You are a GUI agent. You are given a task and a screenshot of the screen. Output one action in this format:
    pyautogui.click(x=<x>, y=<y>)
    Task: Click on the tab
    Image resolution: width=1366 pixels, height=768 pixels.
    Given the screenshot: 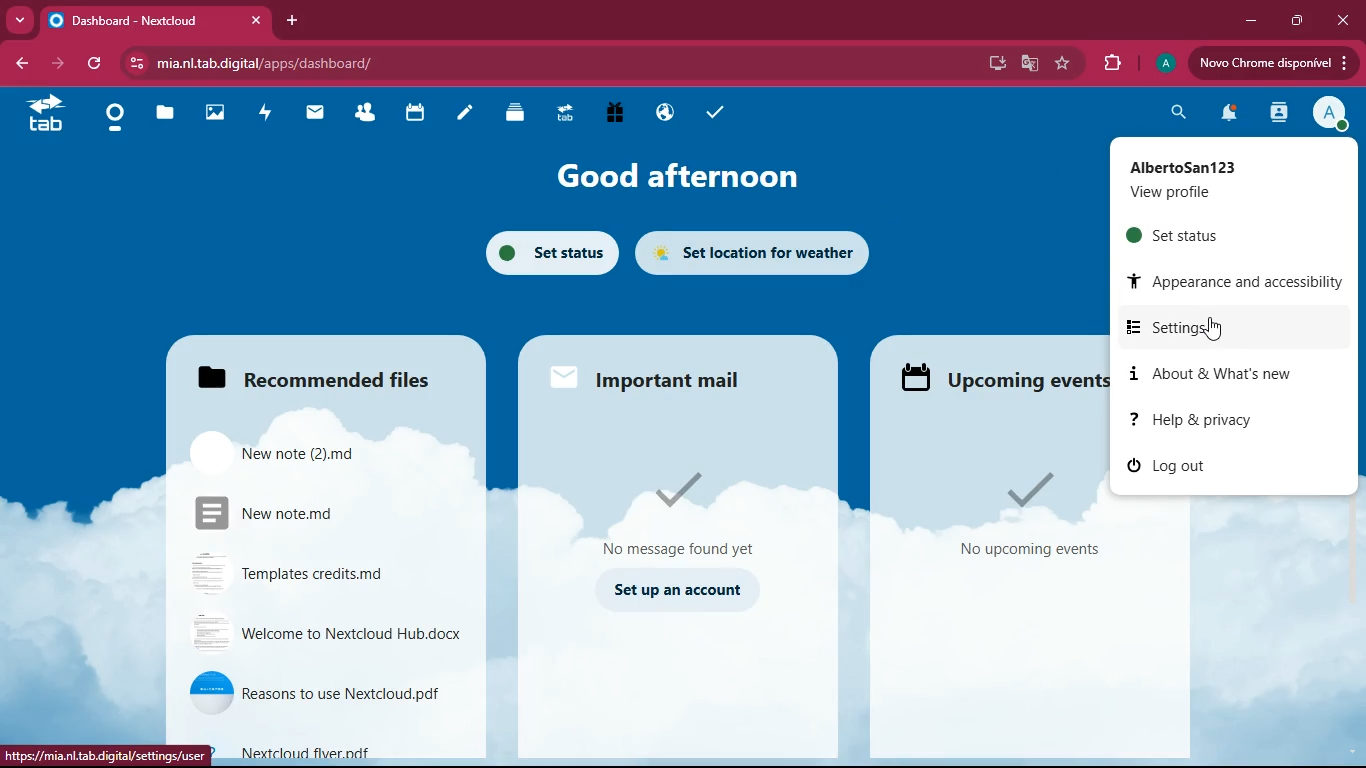 What is the action you would take?
    pyautogui.click(x=563, y=116)
    